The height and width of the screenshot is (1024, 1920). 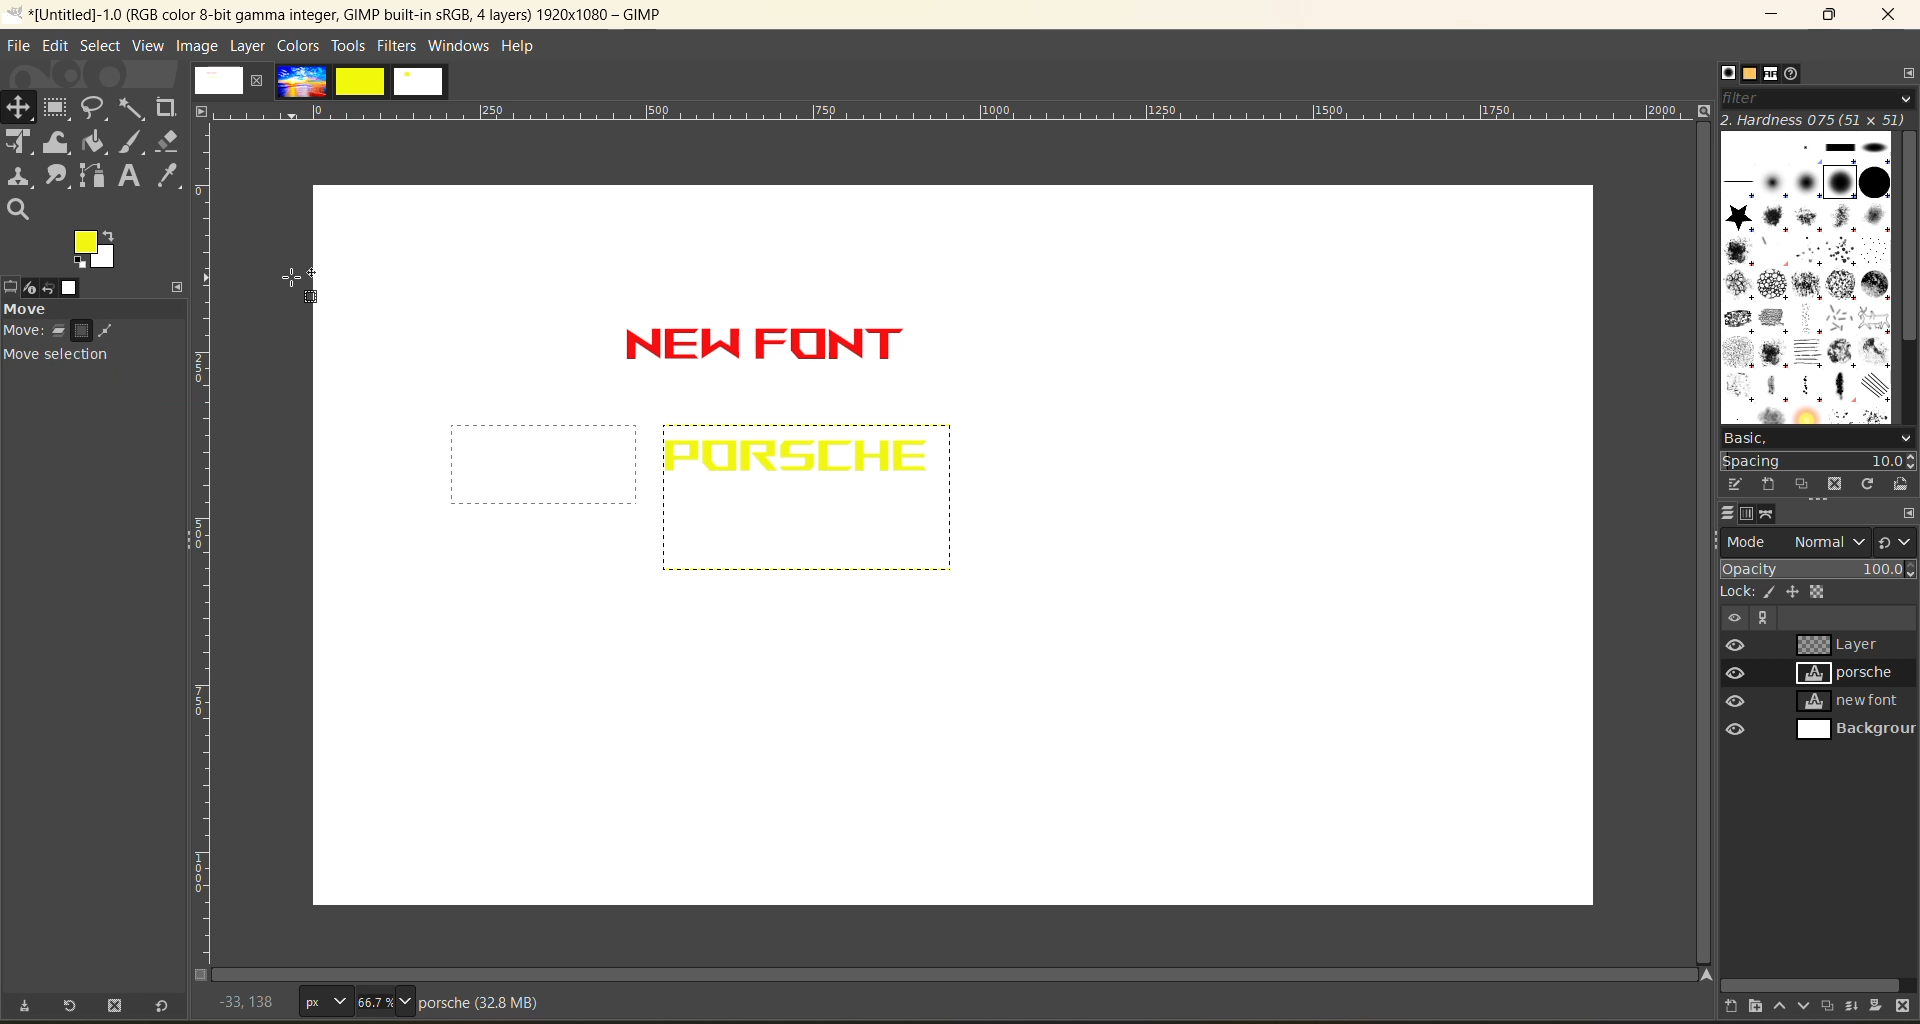 I want to click on delete layer, so click(x=1908, y=1007).